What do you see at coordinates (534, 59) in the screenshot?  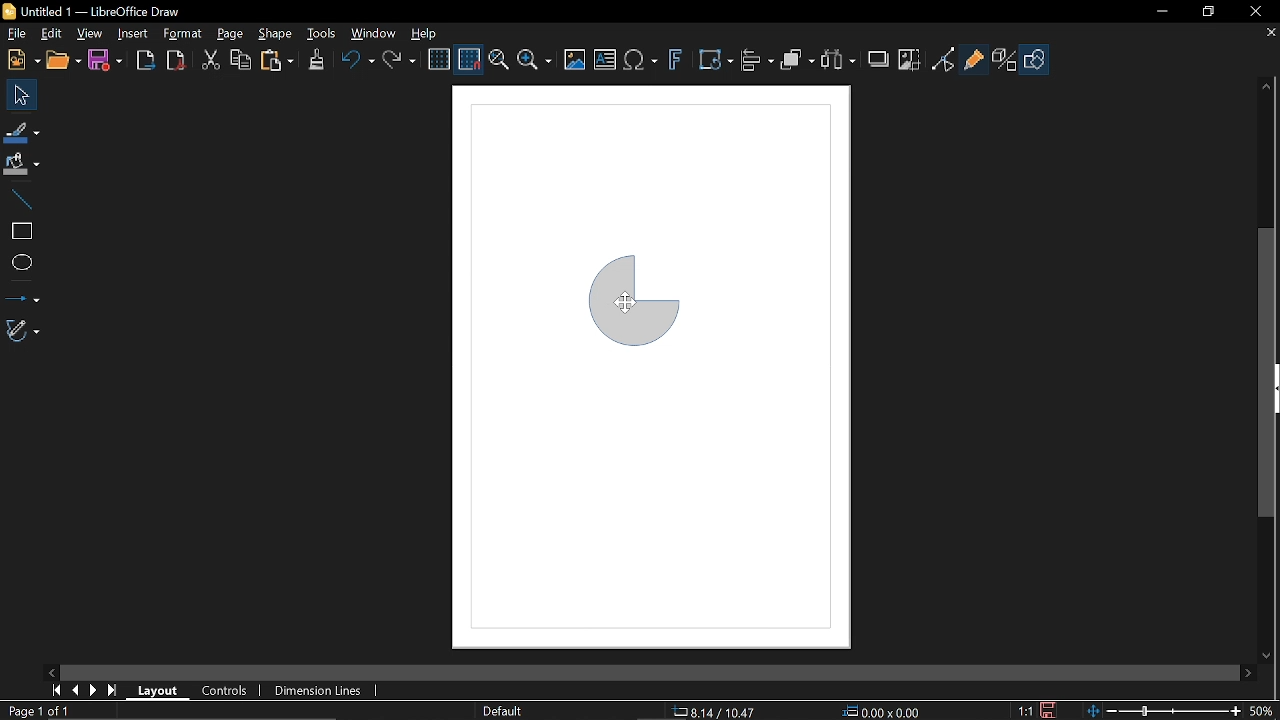 I see `Zoom` at bounding box center [534, 59].